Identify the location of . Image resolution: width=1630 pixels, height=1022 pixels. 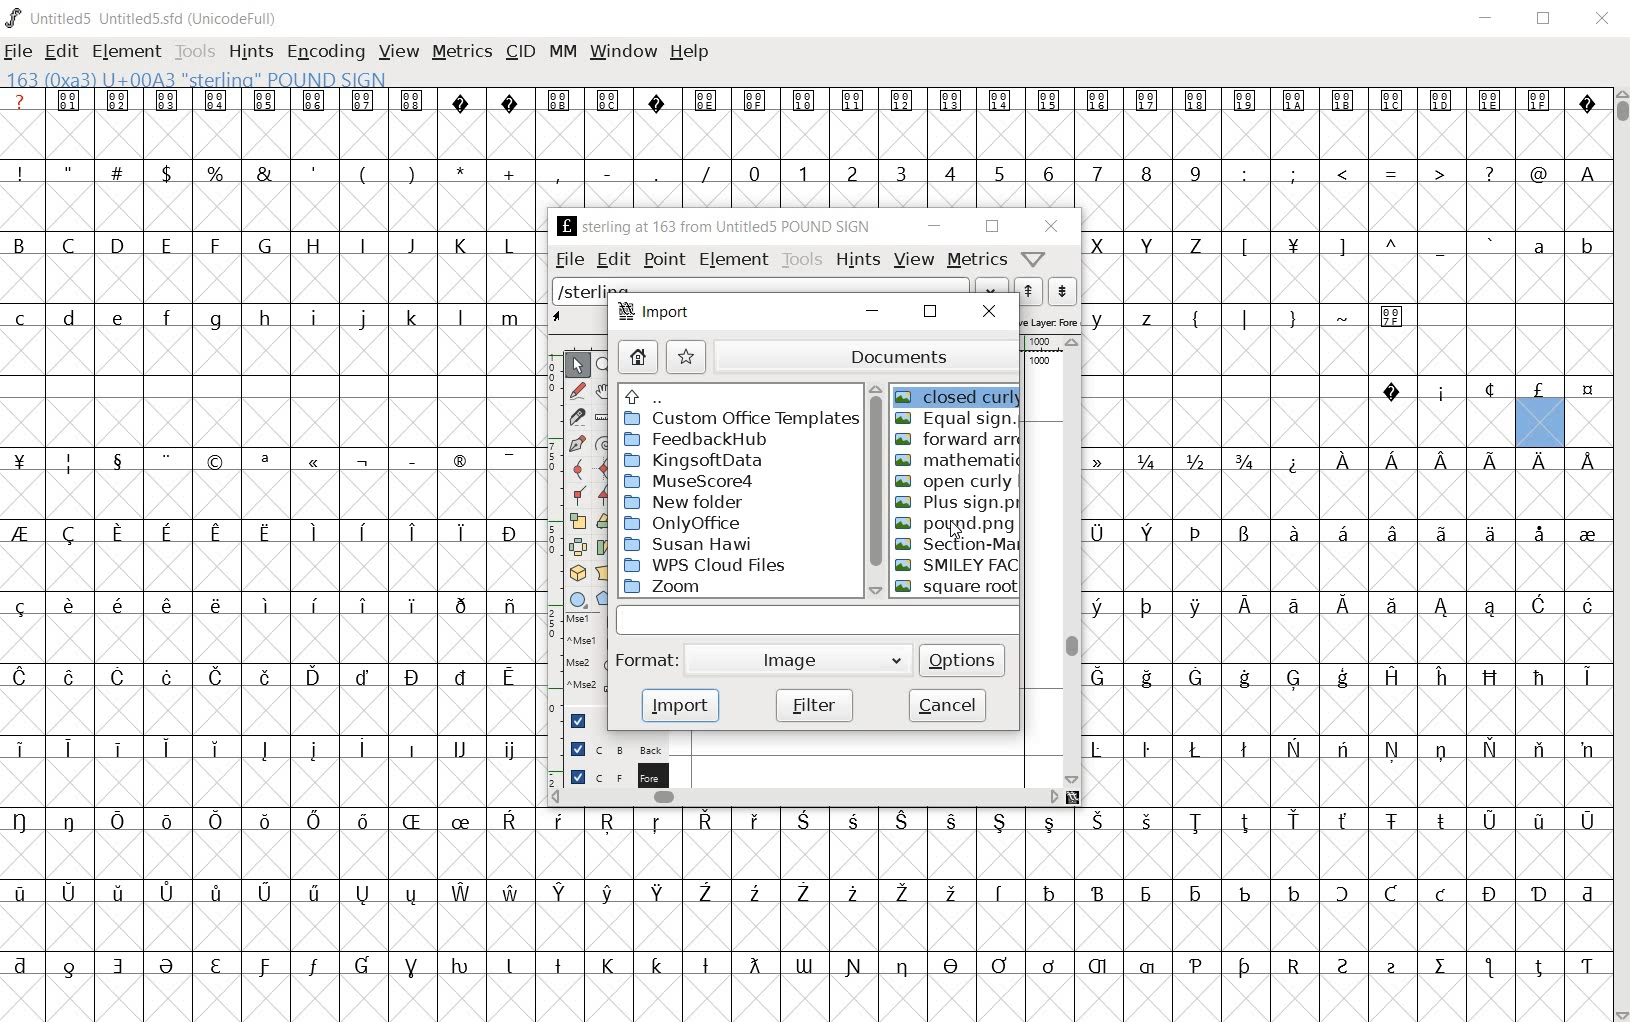
(118, 320).